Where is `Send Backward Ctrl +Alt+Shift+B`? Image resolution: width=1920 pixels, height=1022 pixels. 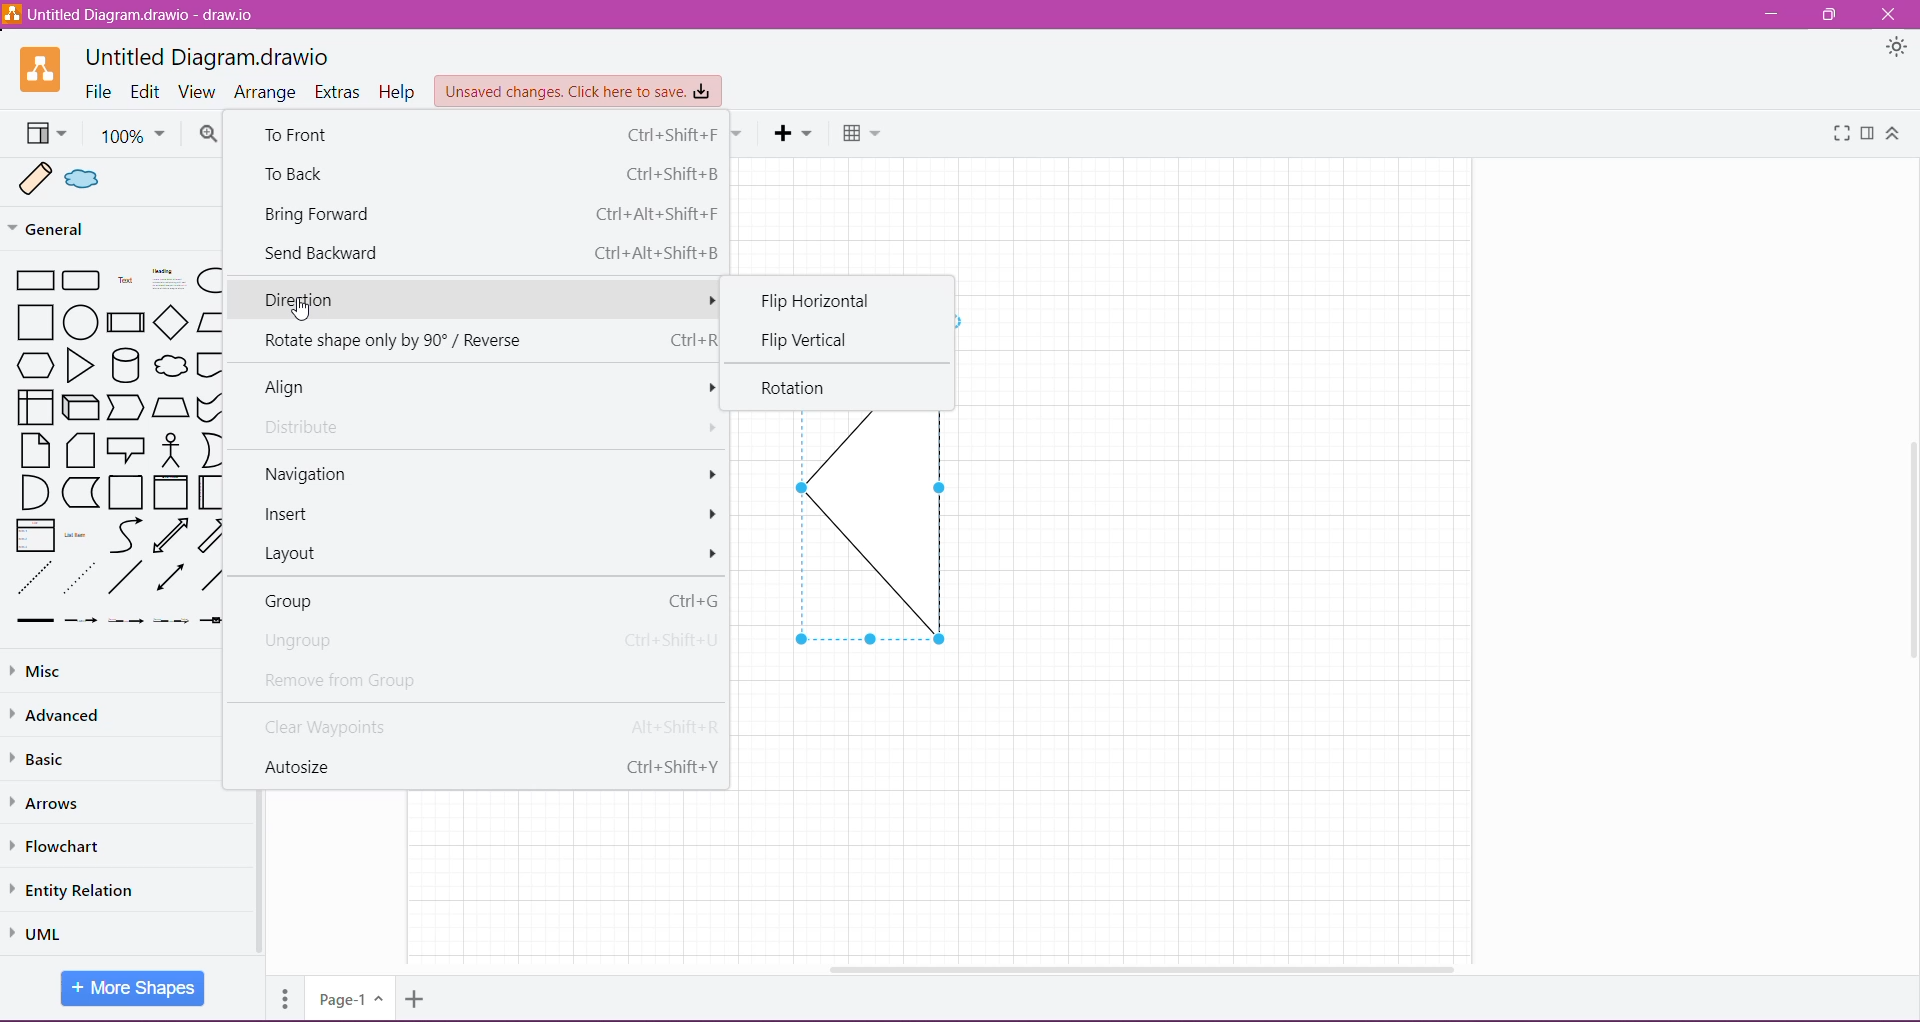 Send Backward Ctrl +Alt+Shift+B is located at coordinates (493, 256).